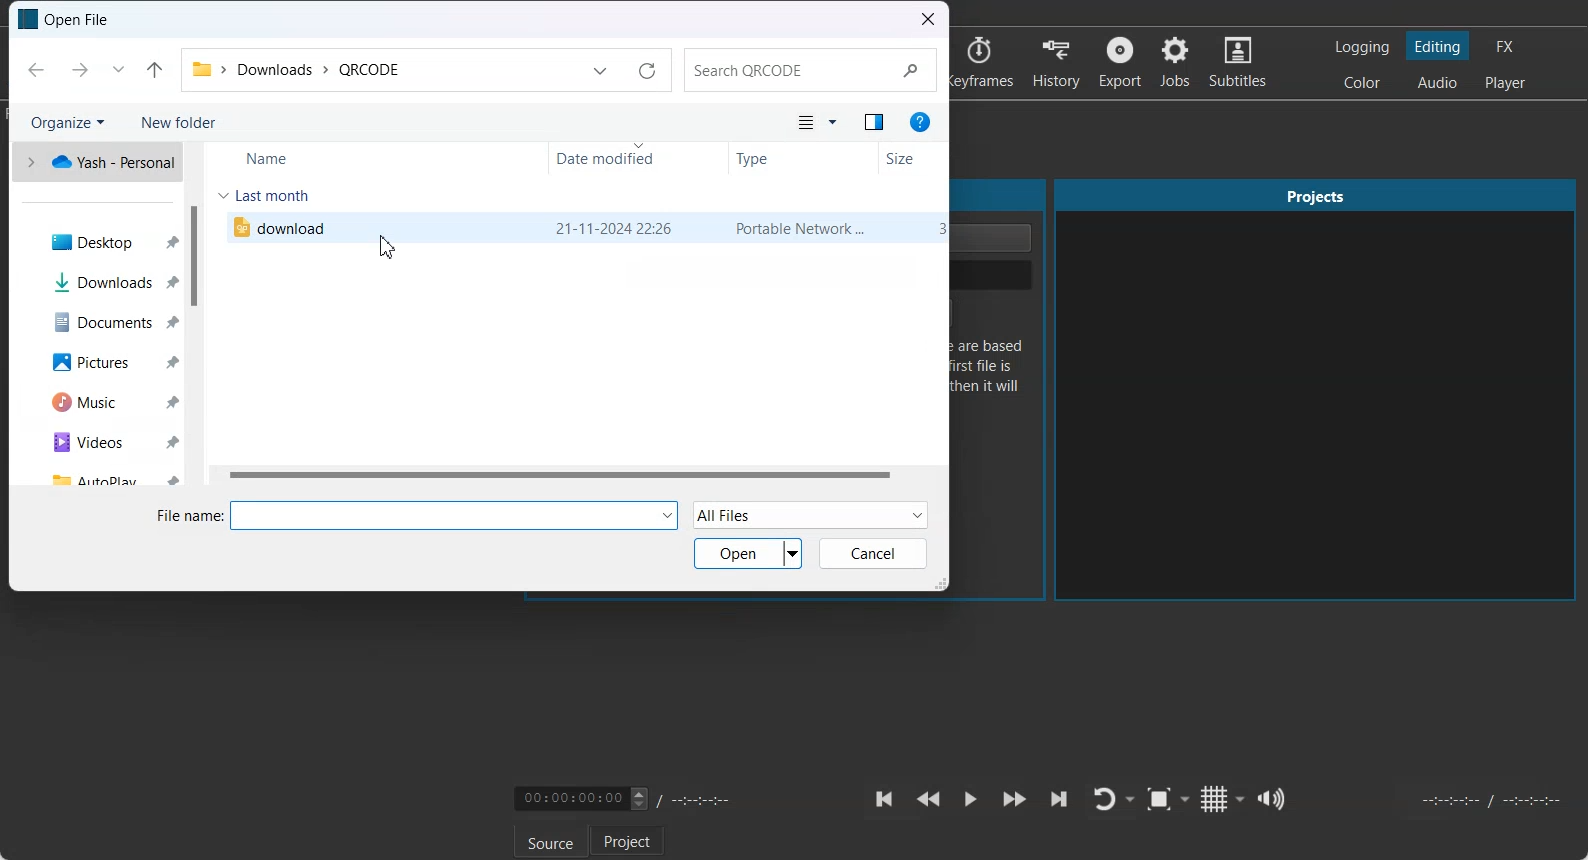 This screenshot has width=1588, height=860. What do you see at coordinates (609, 157) in the screenshot?
I see `Date Modified` at bounding box center [609, 157].